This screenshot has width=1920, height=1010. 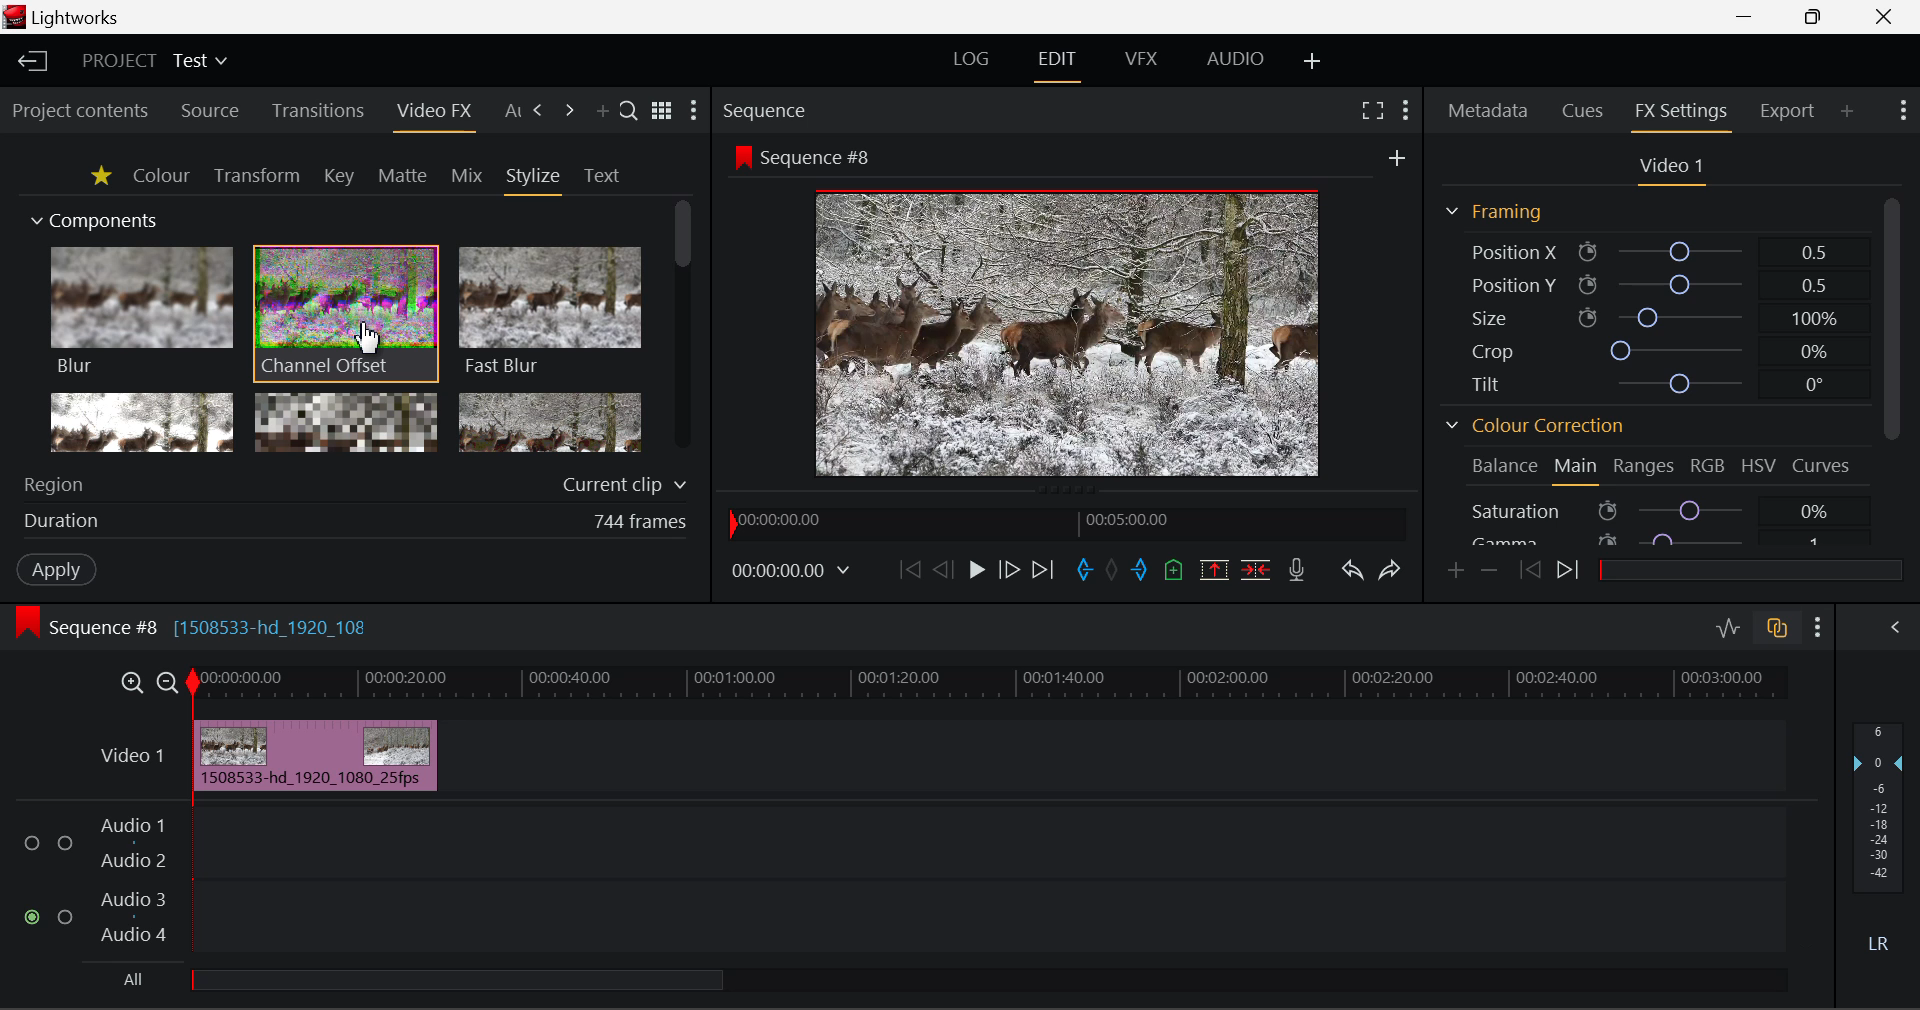 I want to click on Frame Time, so click(x=791, y=573).